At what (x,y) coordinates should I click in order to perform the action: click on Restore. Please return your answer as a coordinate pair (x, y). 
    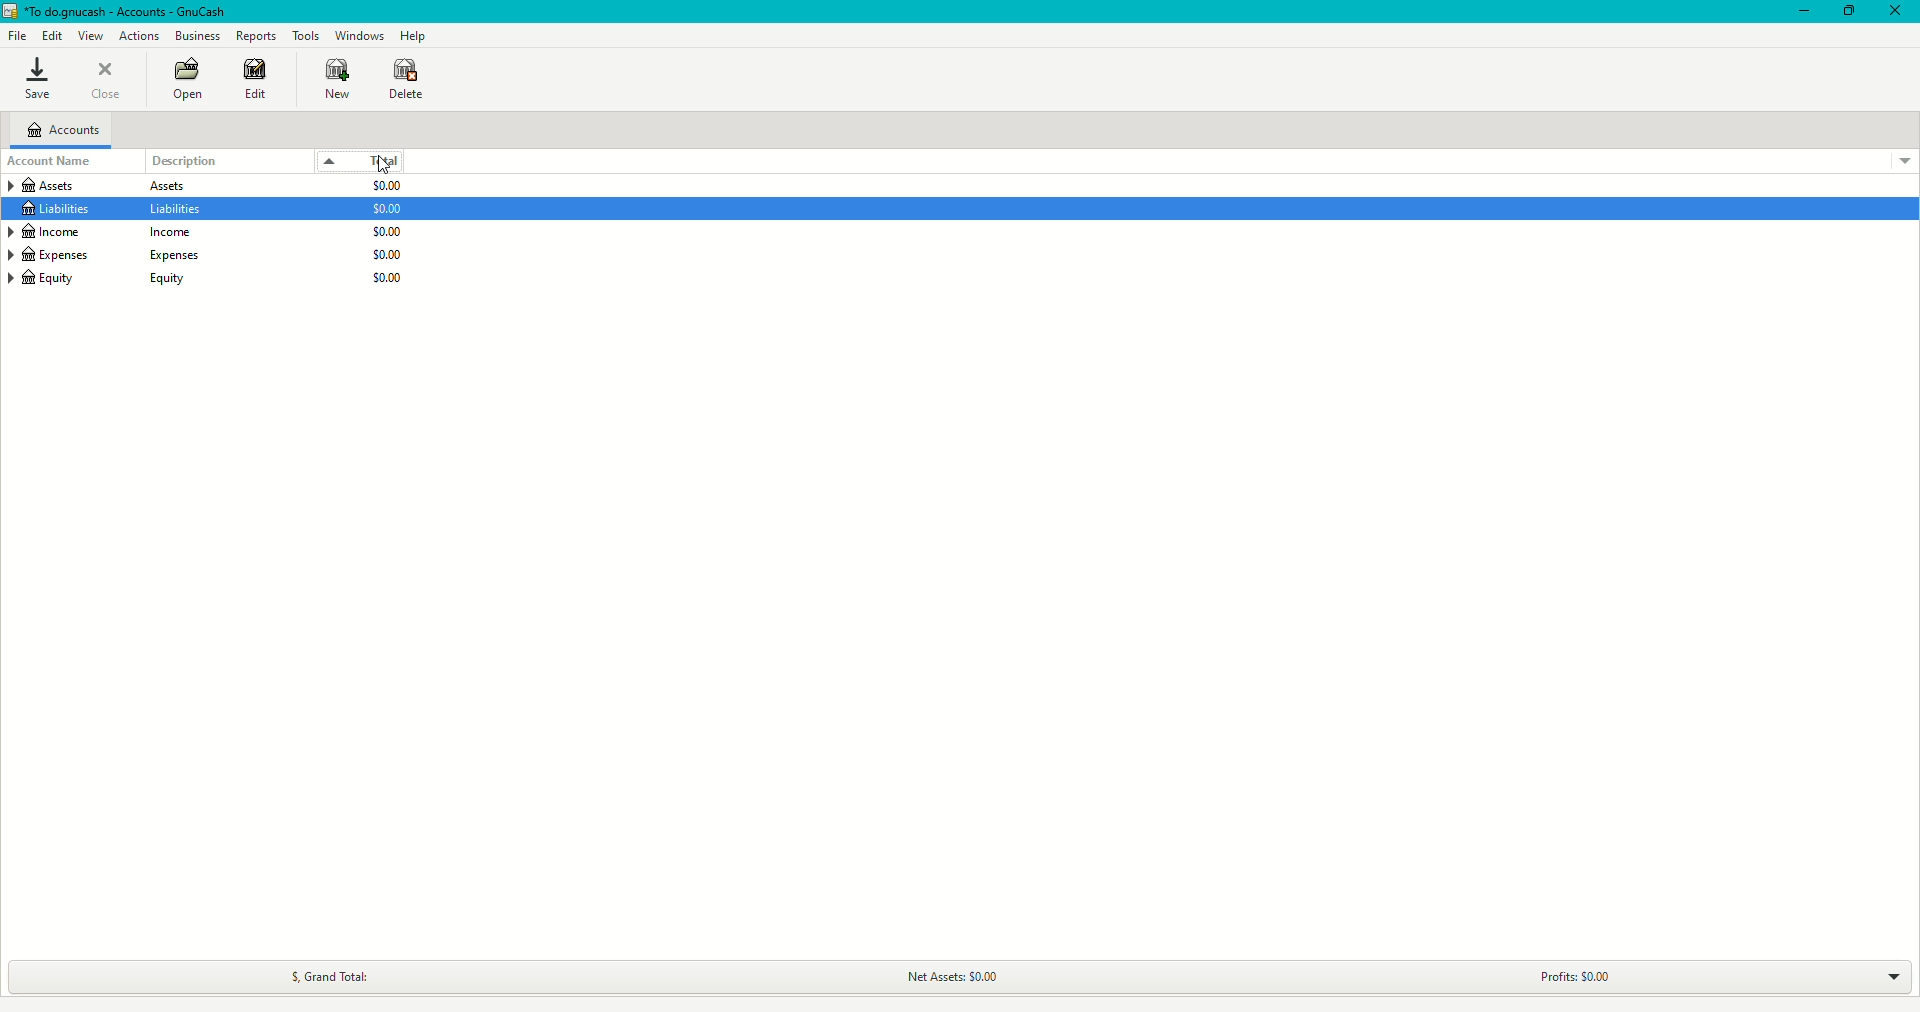
    Looking at the image, I should click on (1847, 10).